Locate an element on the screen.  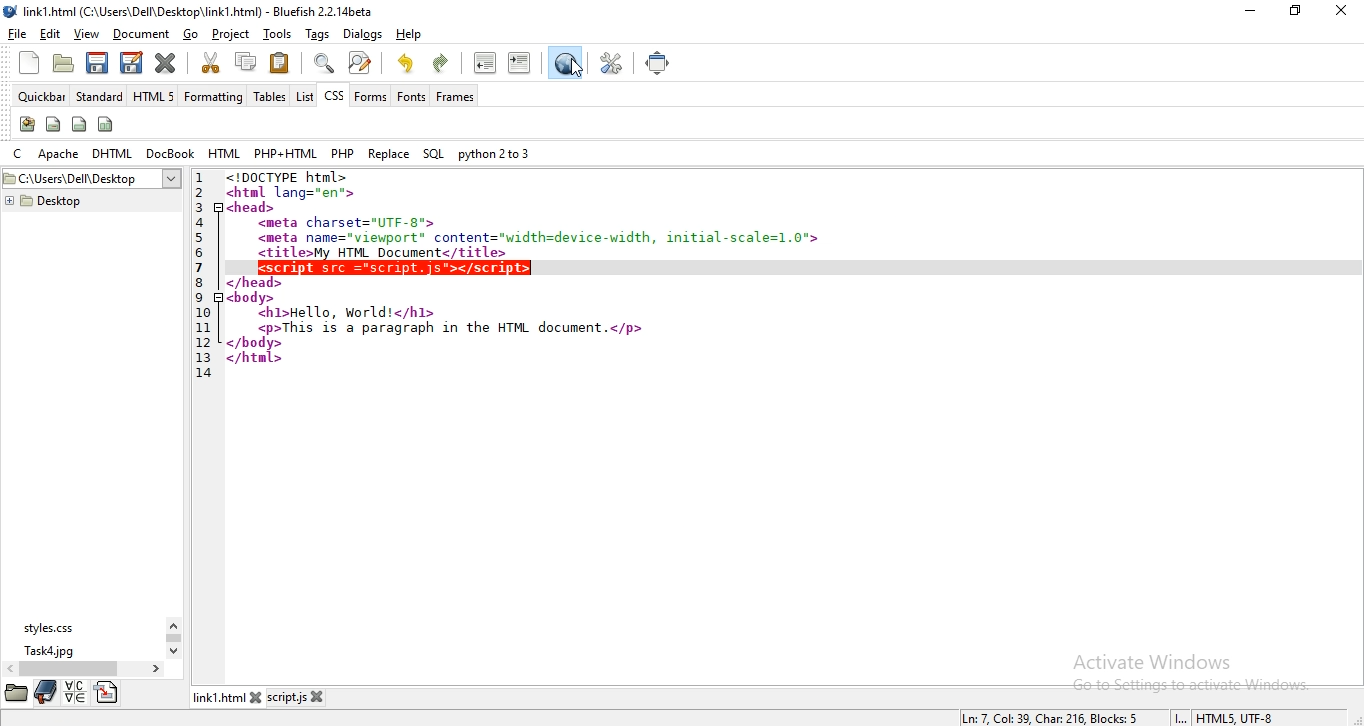
code is located at coordinates (471, 332).